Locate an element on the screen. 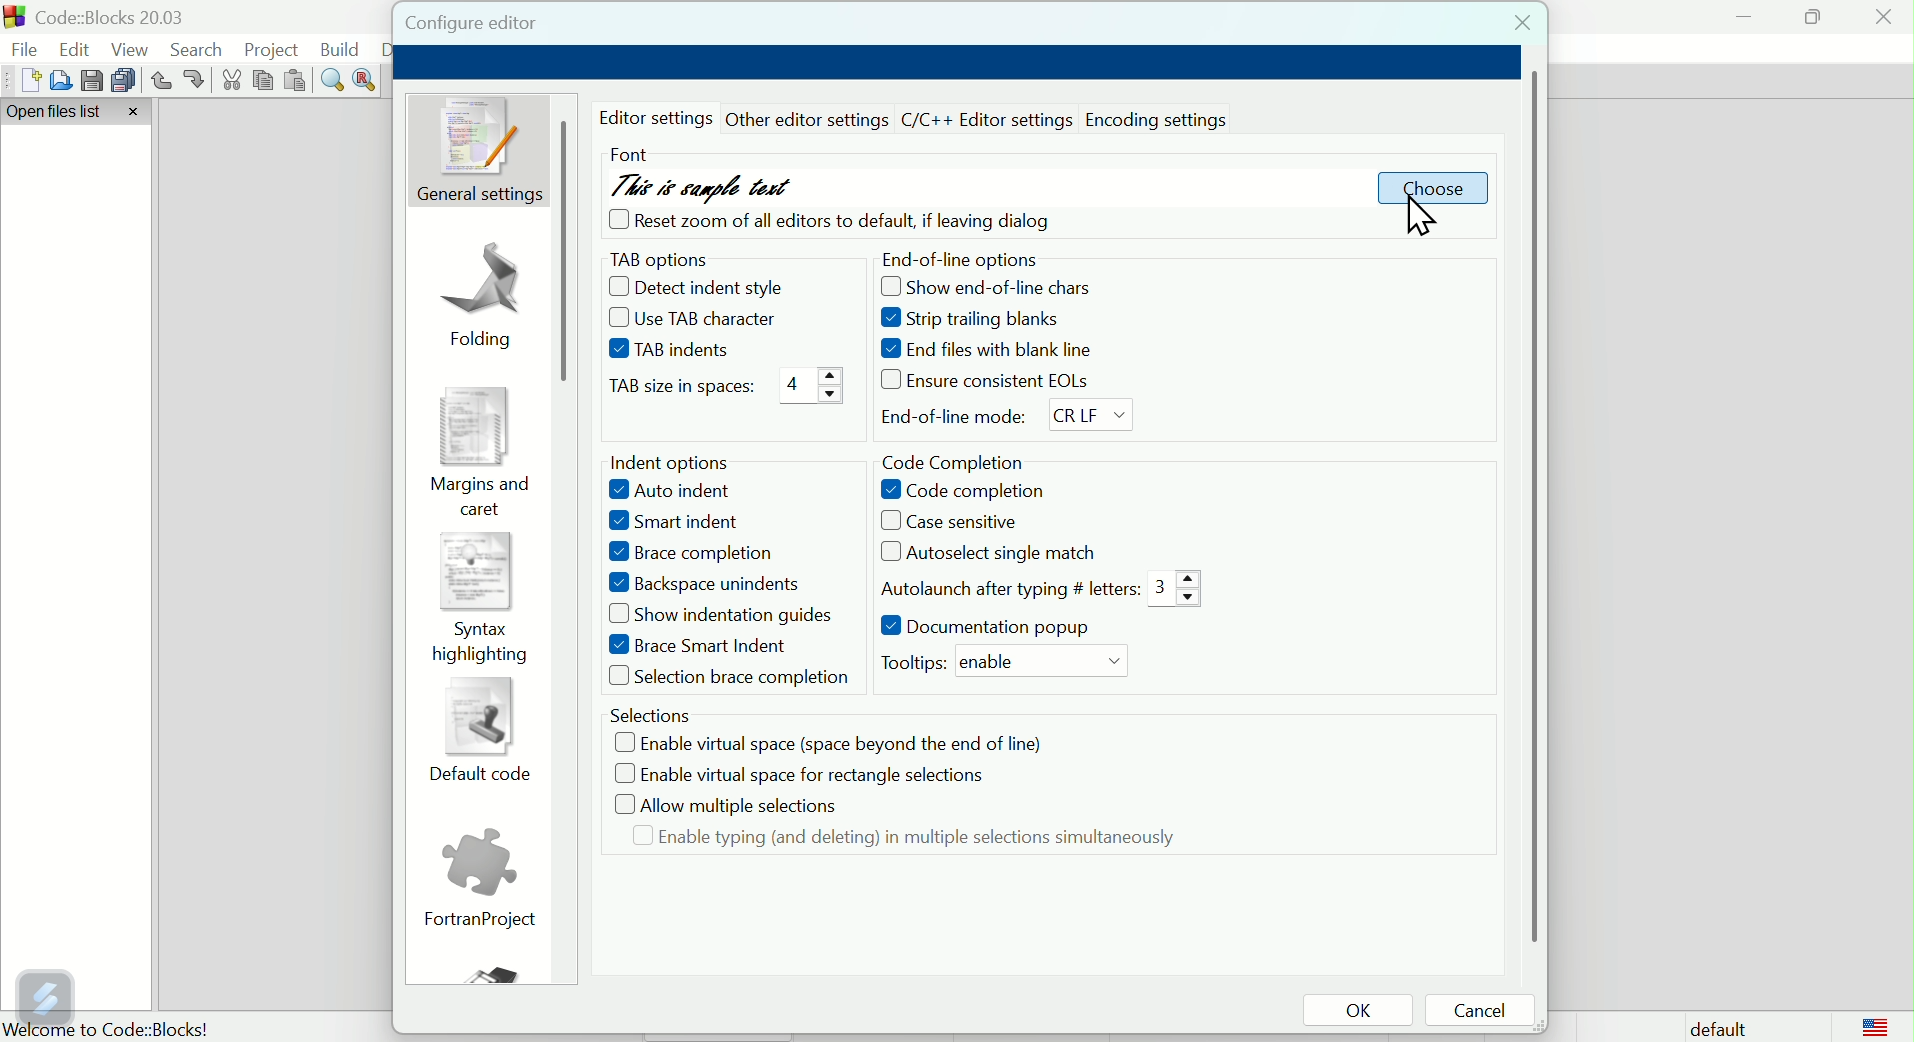 This screenshot has width=1914, height=1042. Documentation pop up is located at coordinates (991, 626).